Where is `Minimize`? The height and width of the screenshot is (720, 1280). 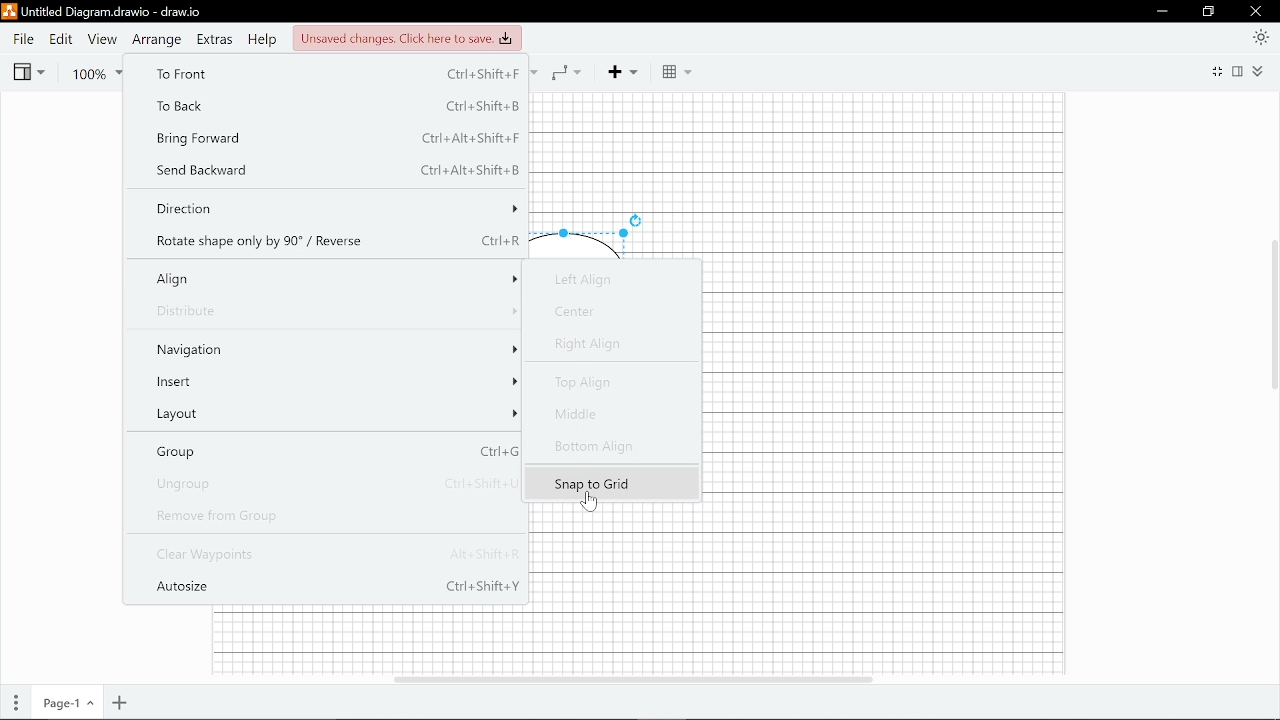 Minimize is located at coordinates (1162, 12).